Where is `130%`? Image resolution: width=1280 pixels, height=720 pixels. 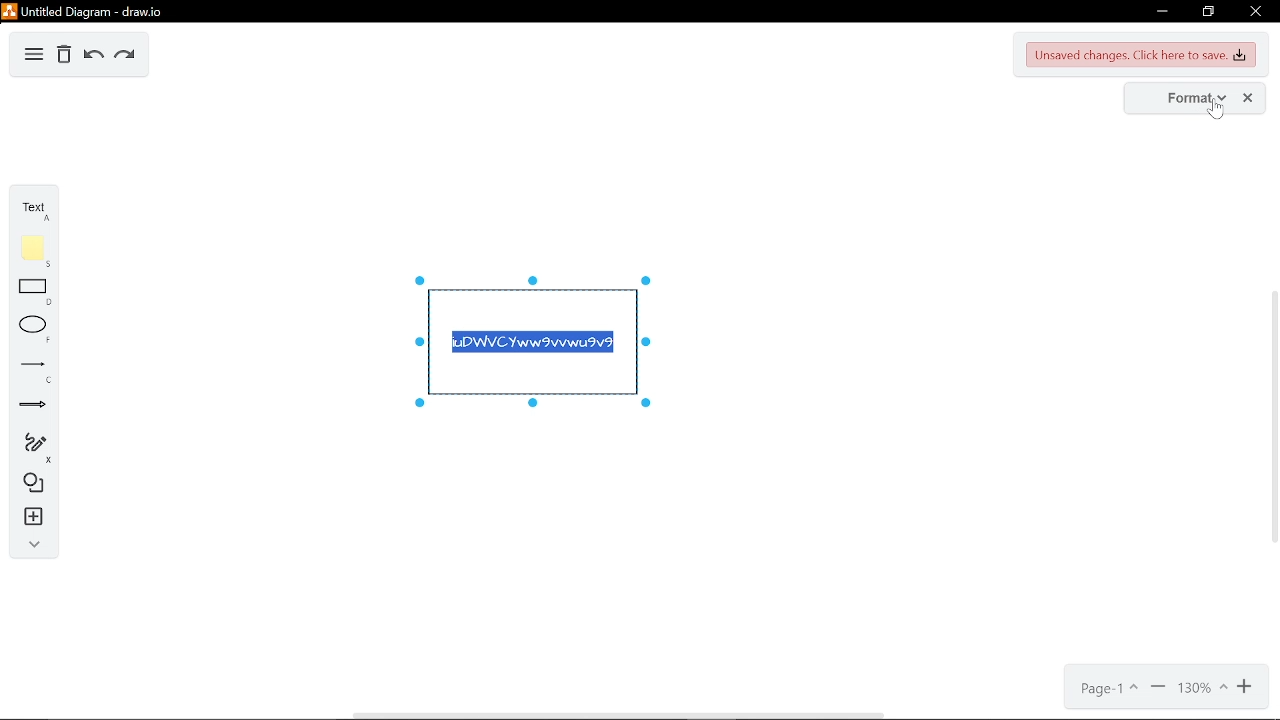 130% is located at coordinates (1199, 690).